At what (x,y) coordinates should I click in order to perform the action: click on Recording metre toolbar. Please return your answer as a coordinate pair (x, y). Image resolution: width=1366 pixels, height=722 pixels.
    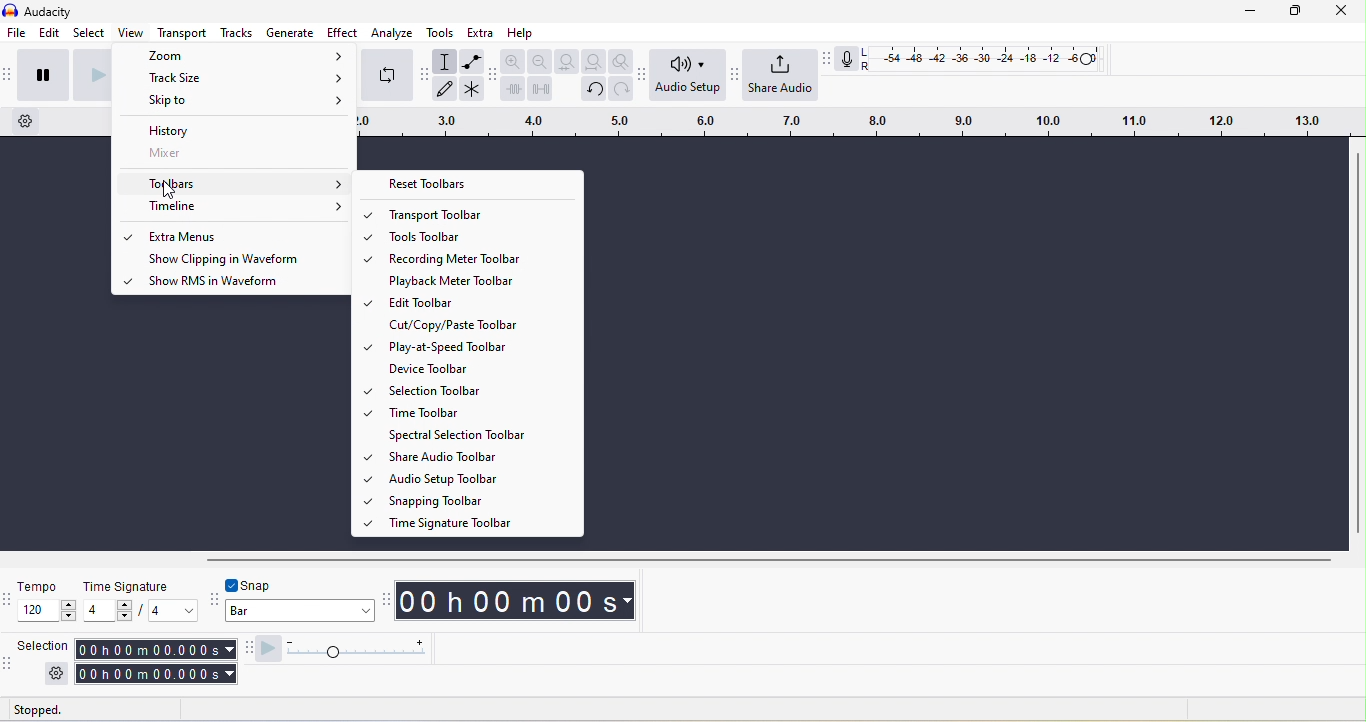
    Looking at the image, I should click on (479, 257).